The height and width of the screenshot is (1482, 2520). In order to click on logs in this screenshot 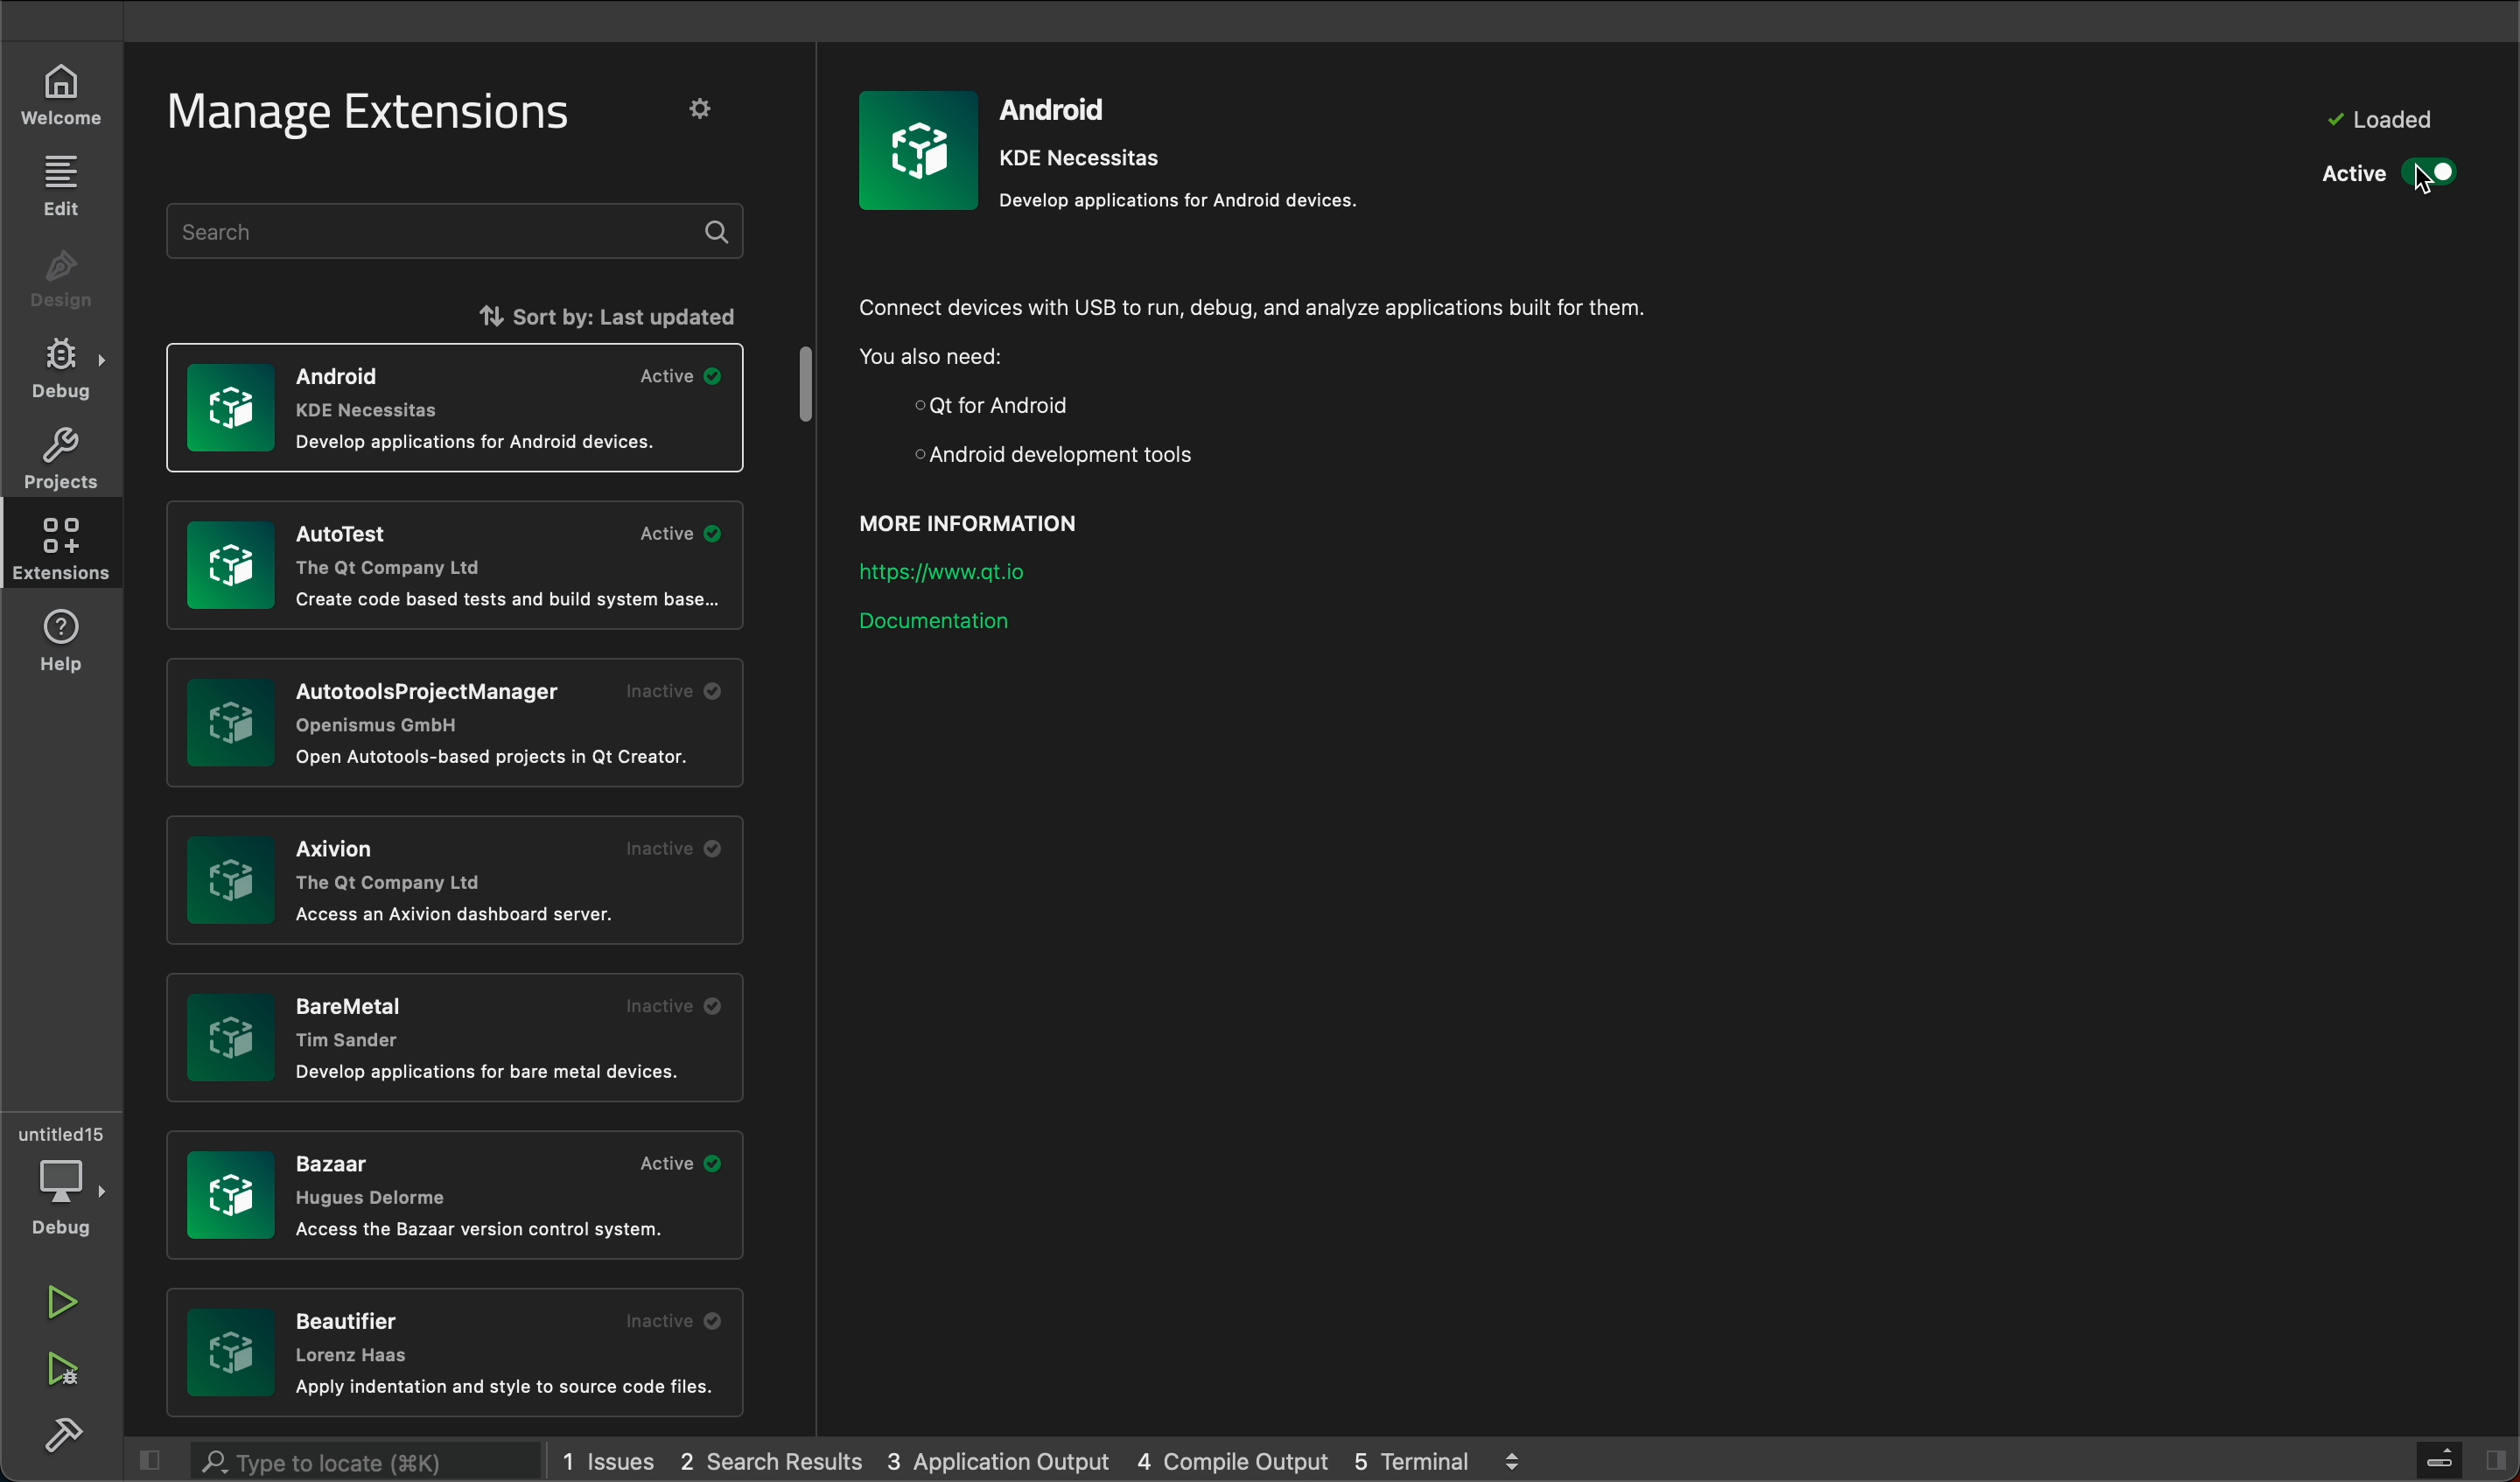, I will do `click(781, 1459)`.